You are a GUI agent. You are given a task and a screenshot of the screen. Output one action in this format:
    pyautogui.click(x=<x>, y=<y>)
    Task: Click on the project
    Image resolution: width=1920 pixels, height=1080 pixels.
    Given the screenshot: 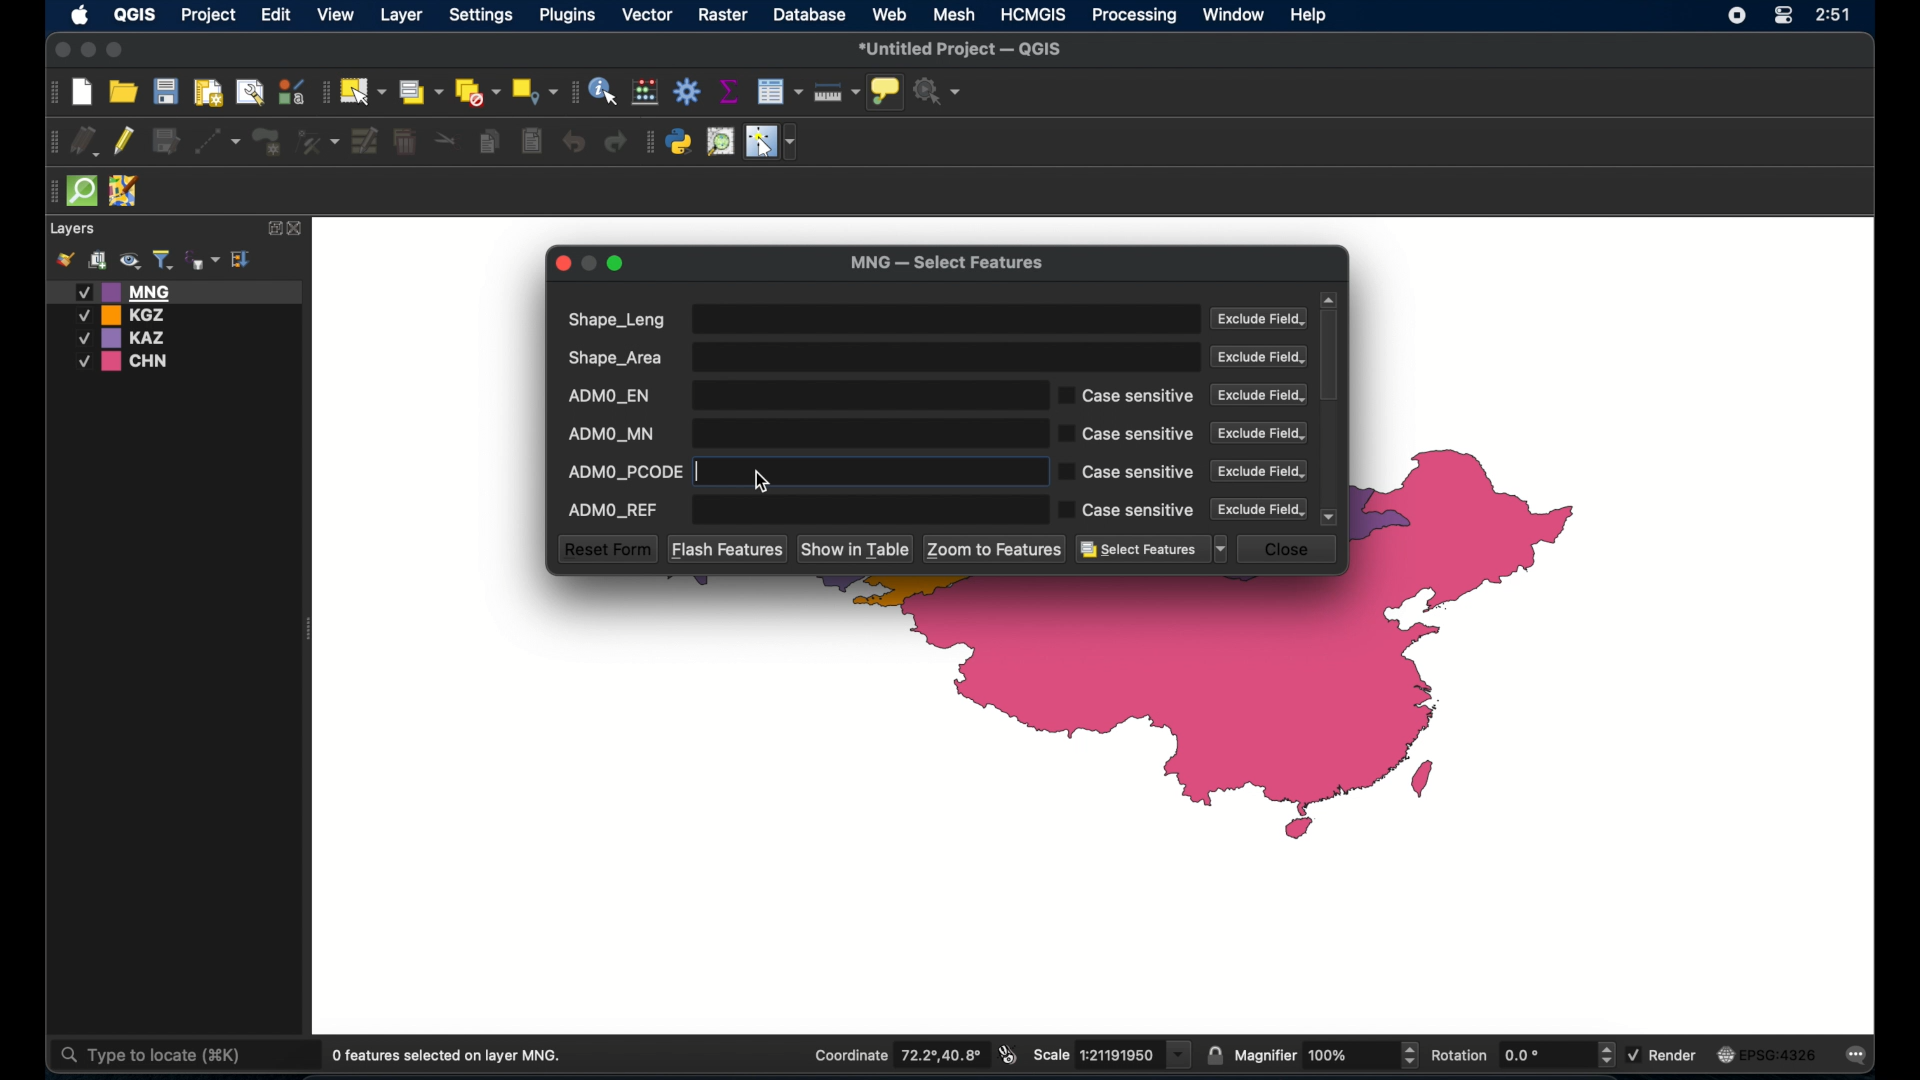 What is the action you would take?
    pyautogui.click(x=209, y=16)
    